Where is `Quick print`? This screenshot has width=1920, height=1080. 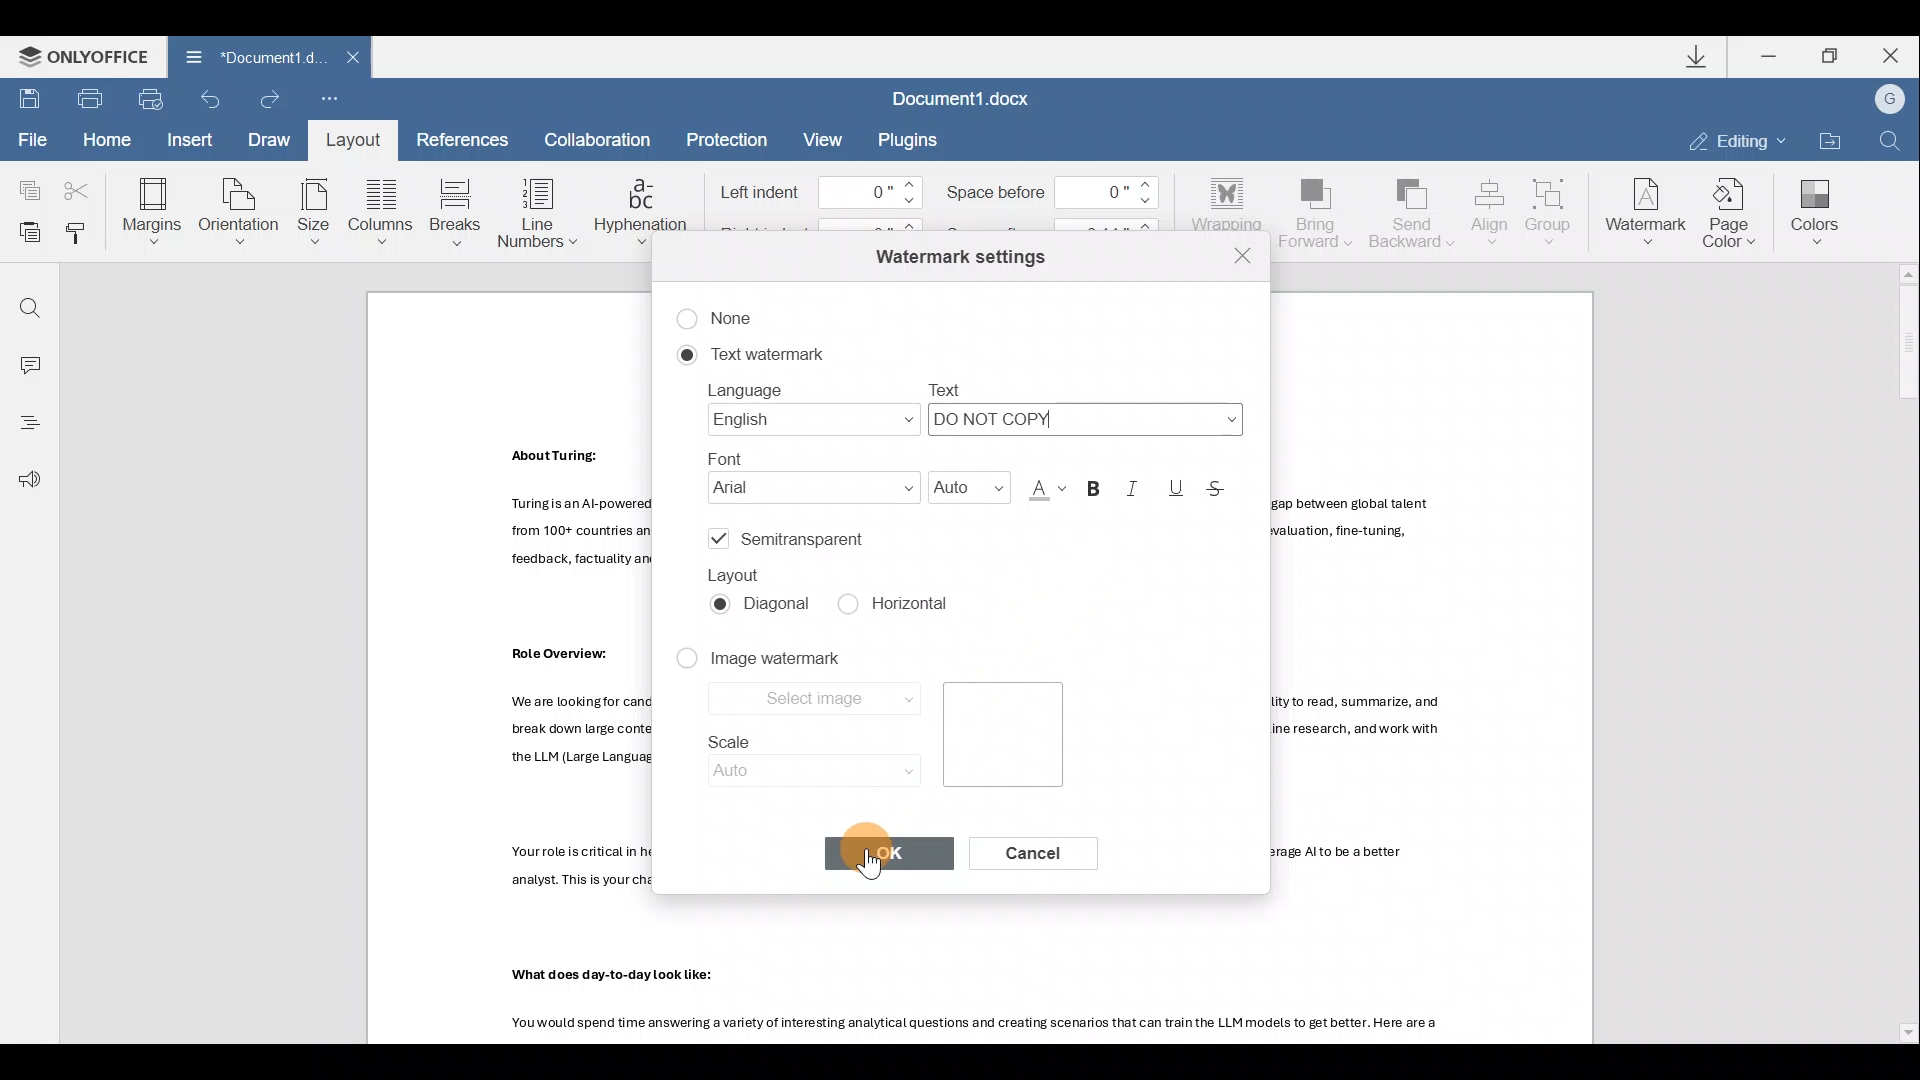 Quick print is located at coordinates (152, 98).